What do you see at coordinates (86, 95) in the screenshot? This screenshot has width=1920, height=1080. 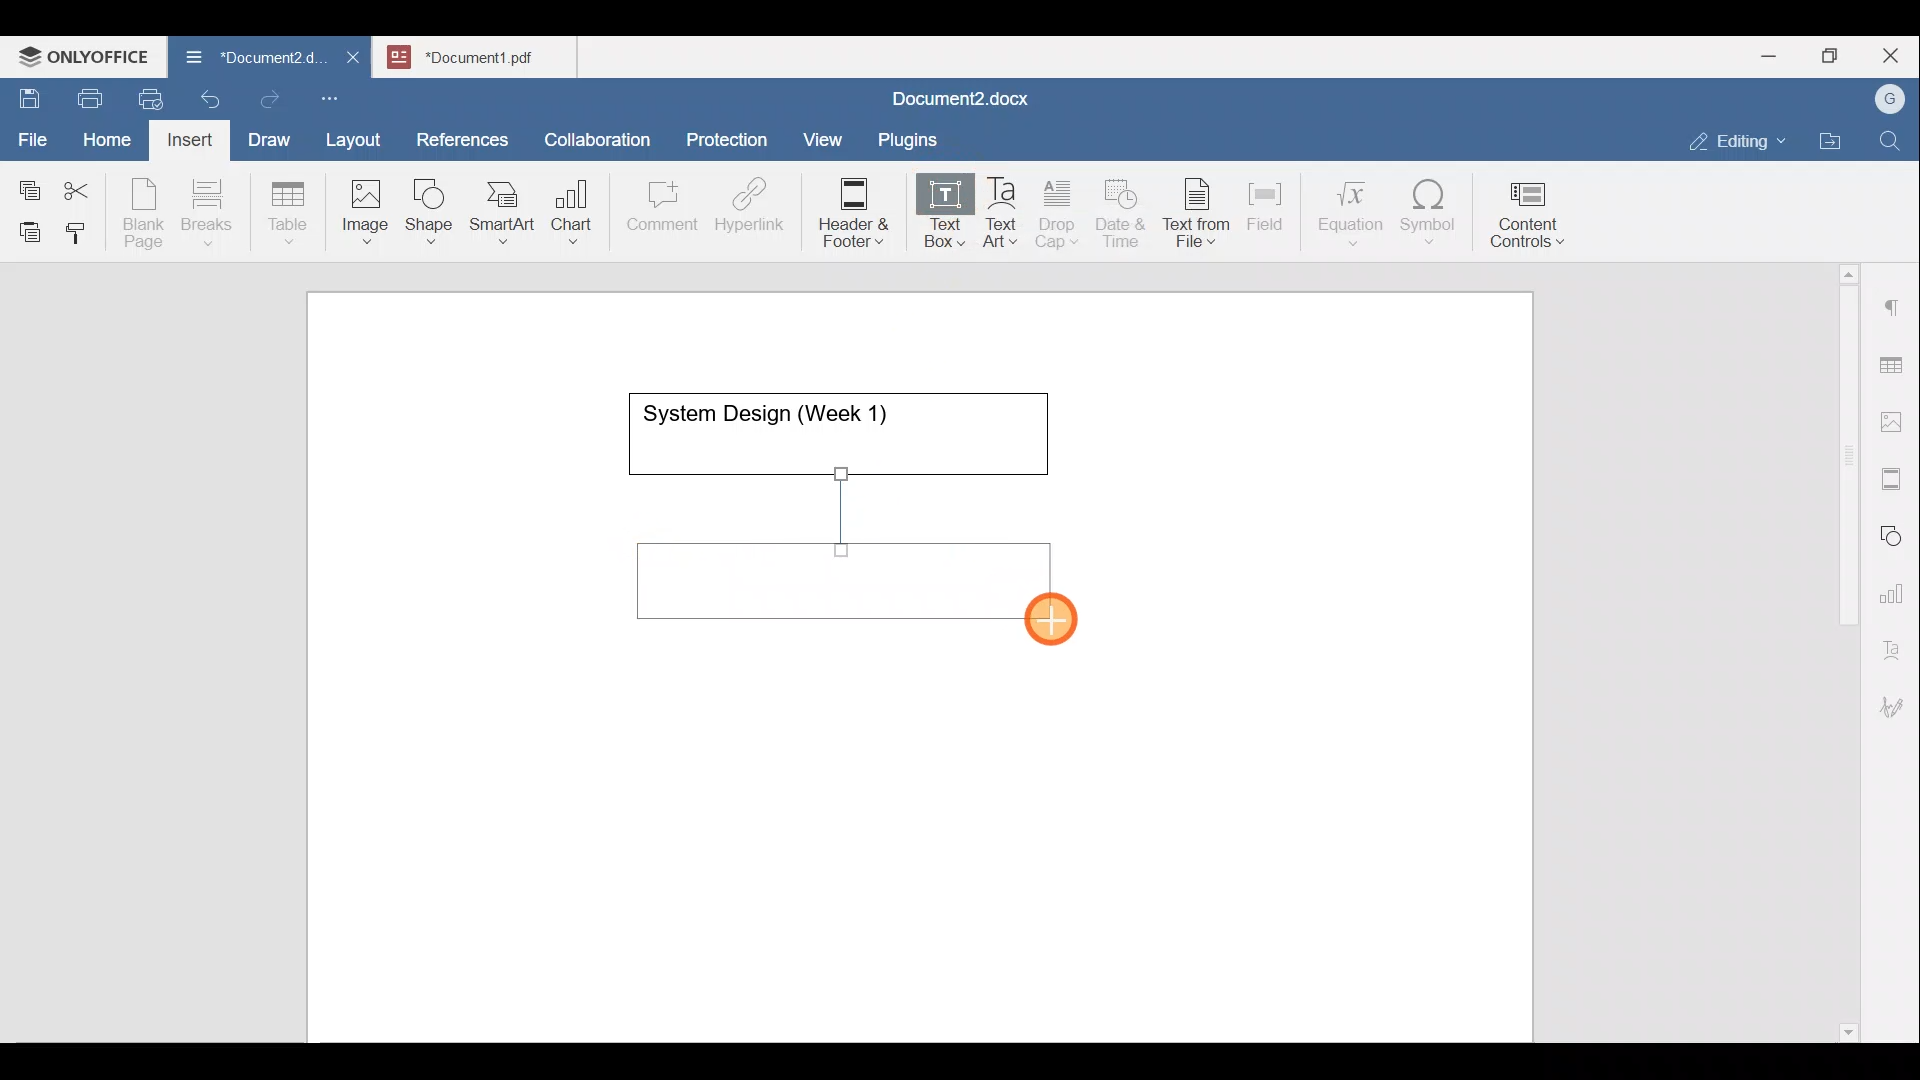 I see `Print file` at bounding box center [86, 95].